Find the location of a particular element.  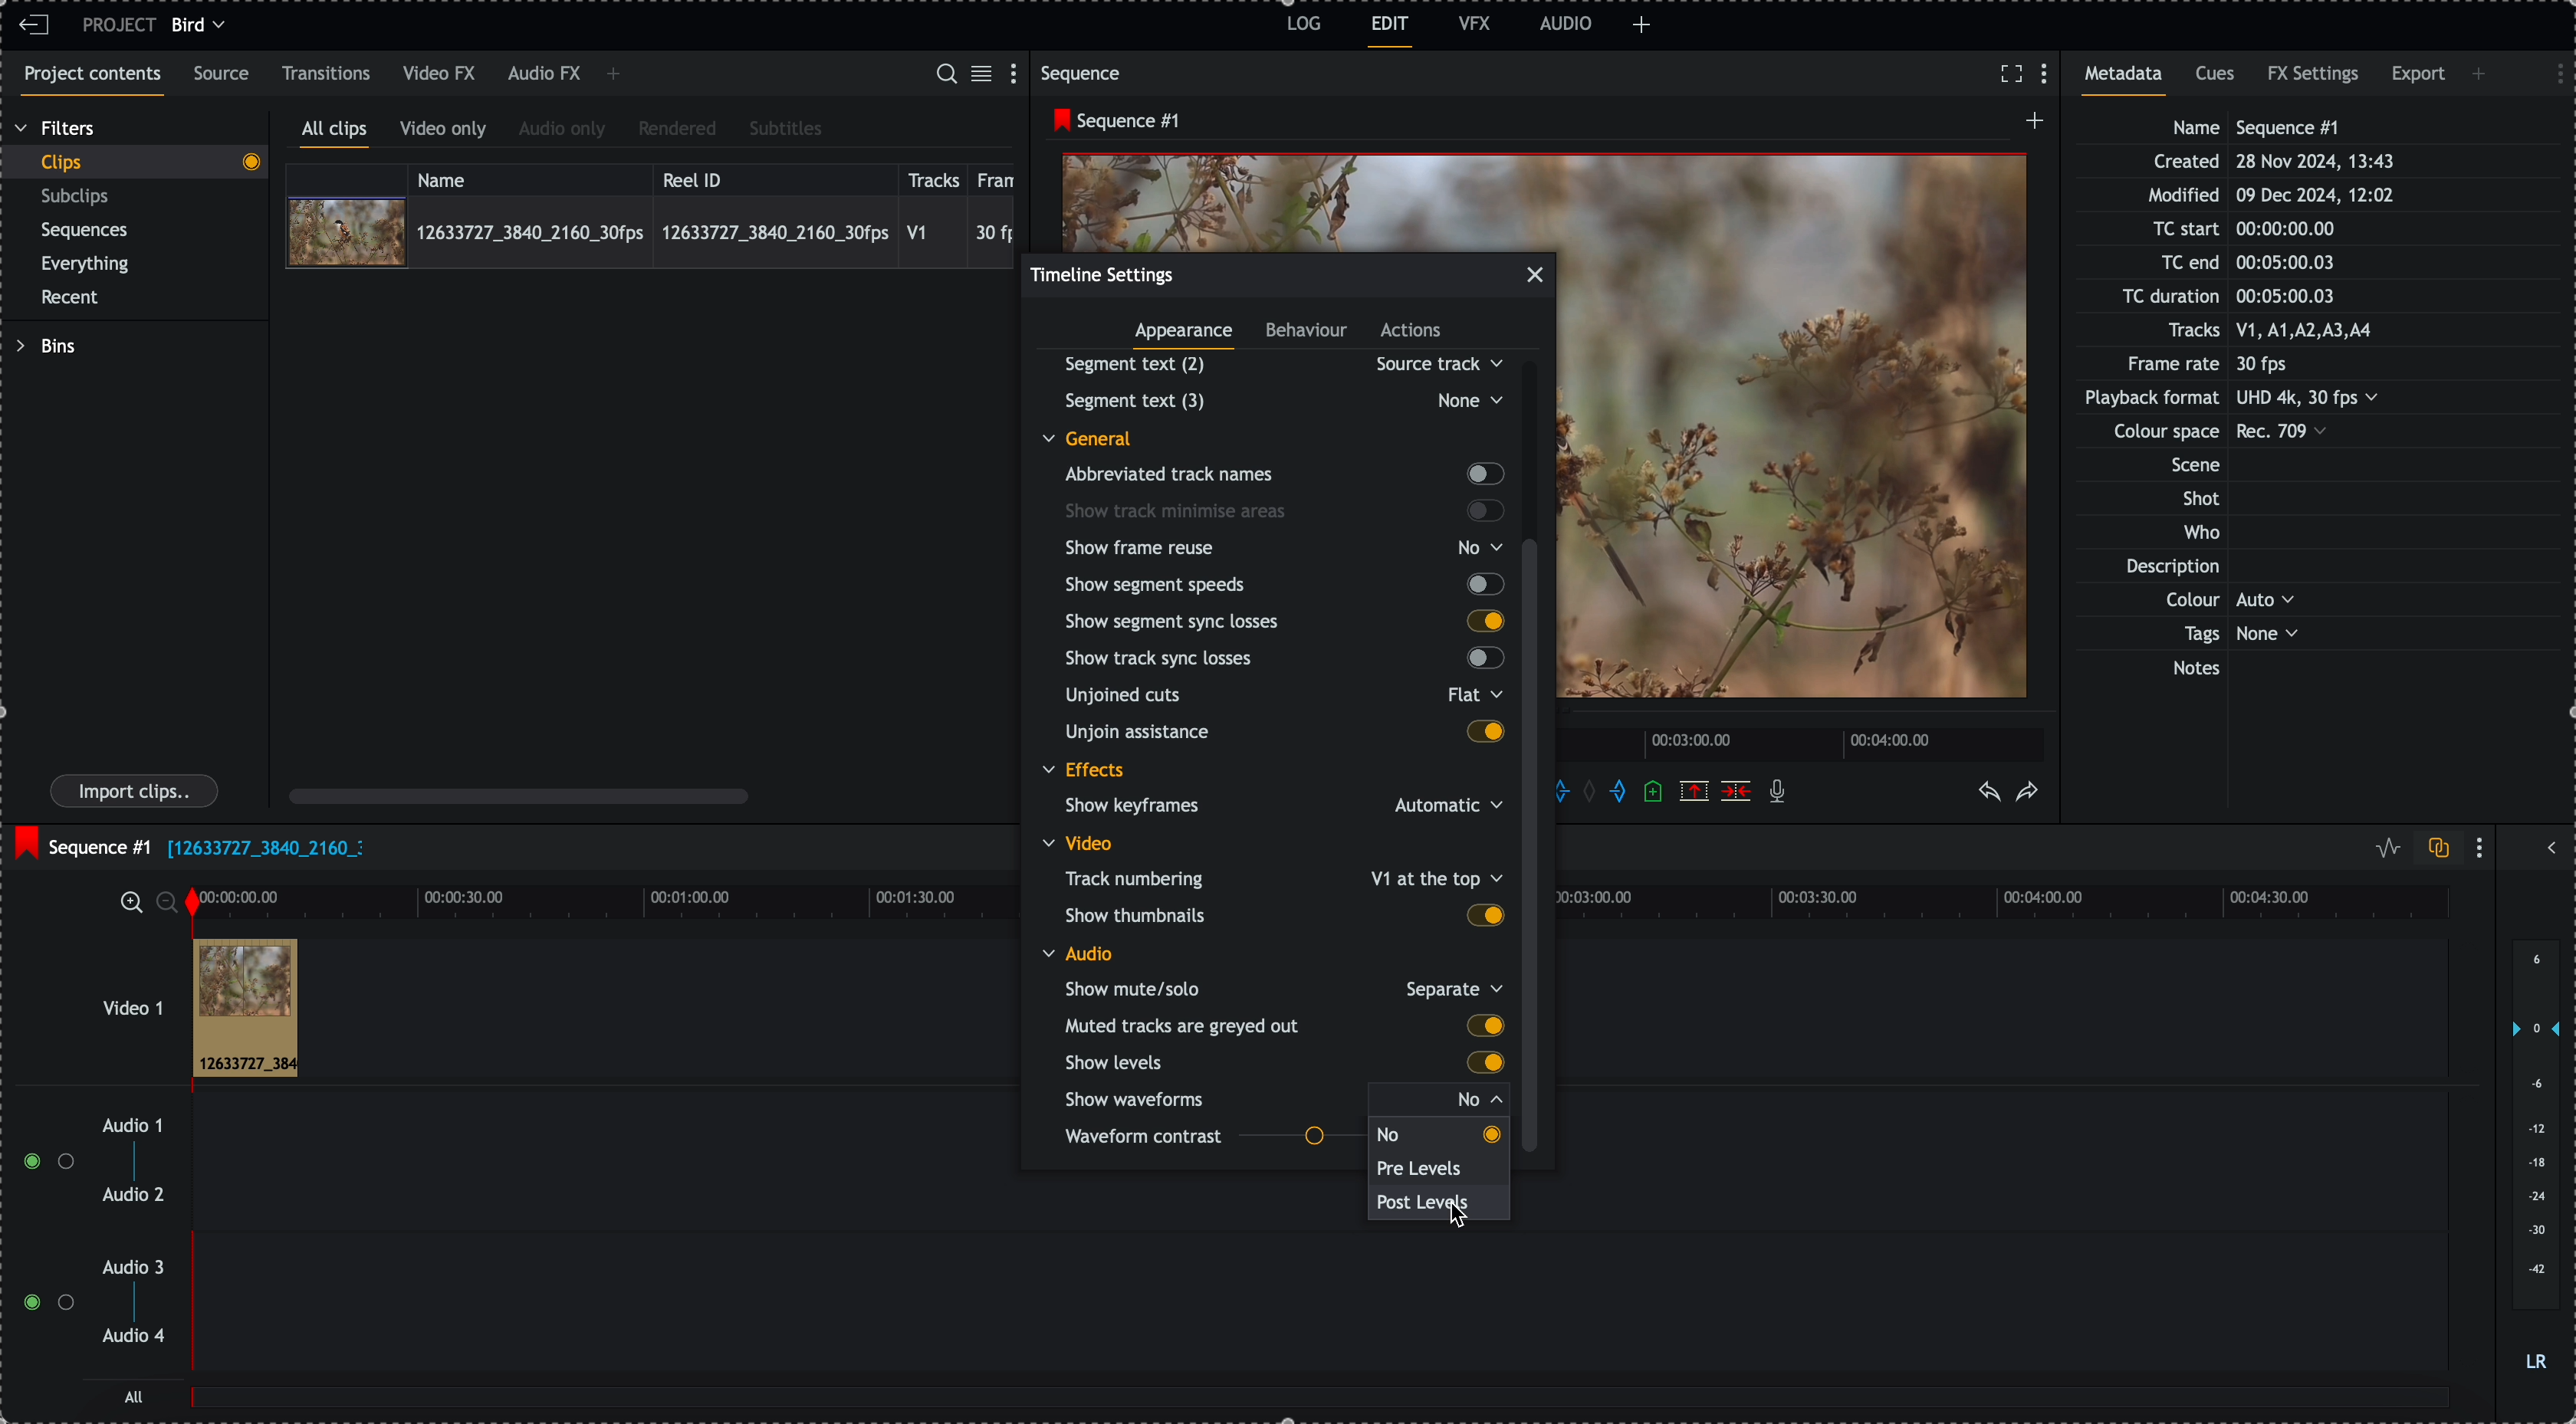

appearance is located at coordinates (1187, 337).